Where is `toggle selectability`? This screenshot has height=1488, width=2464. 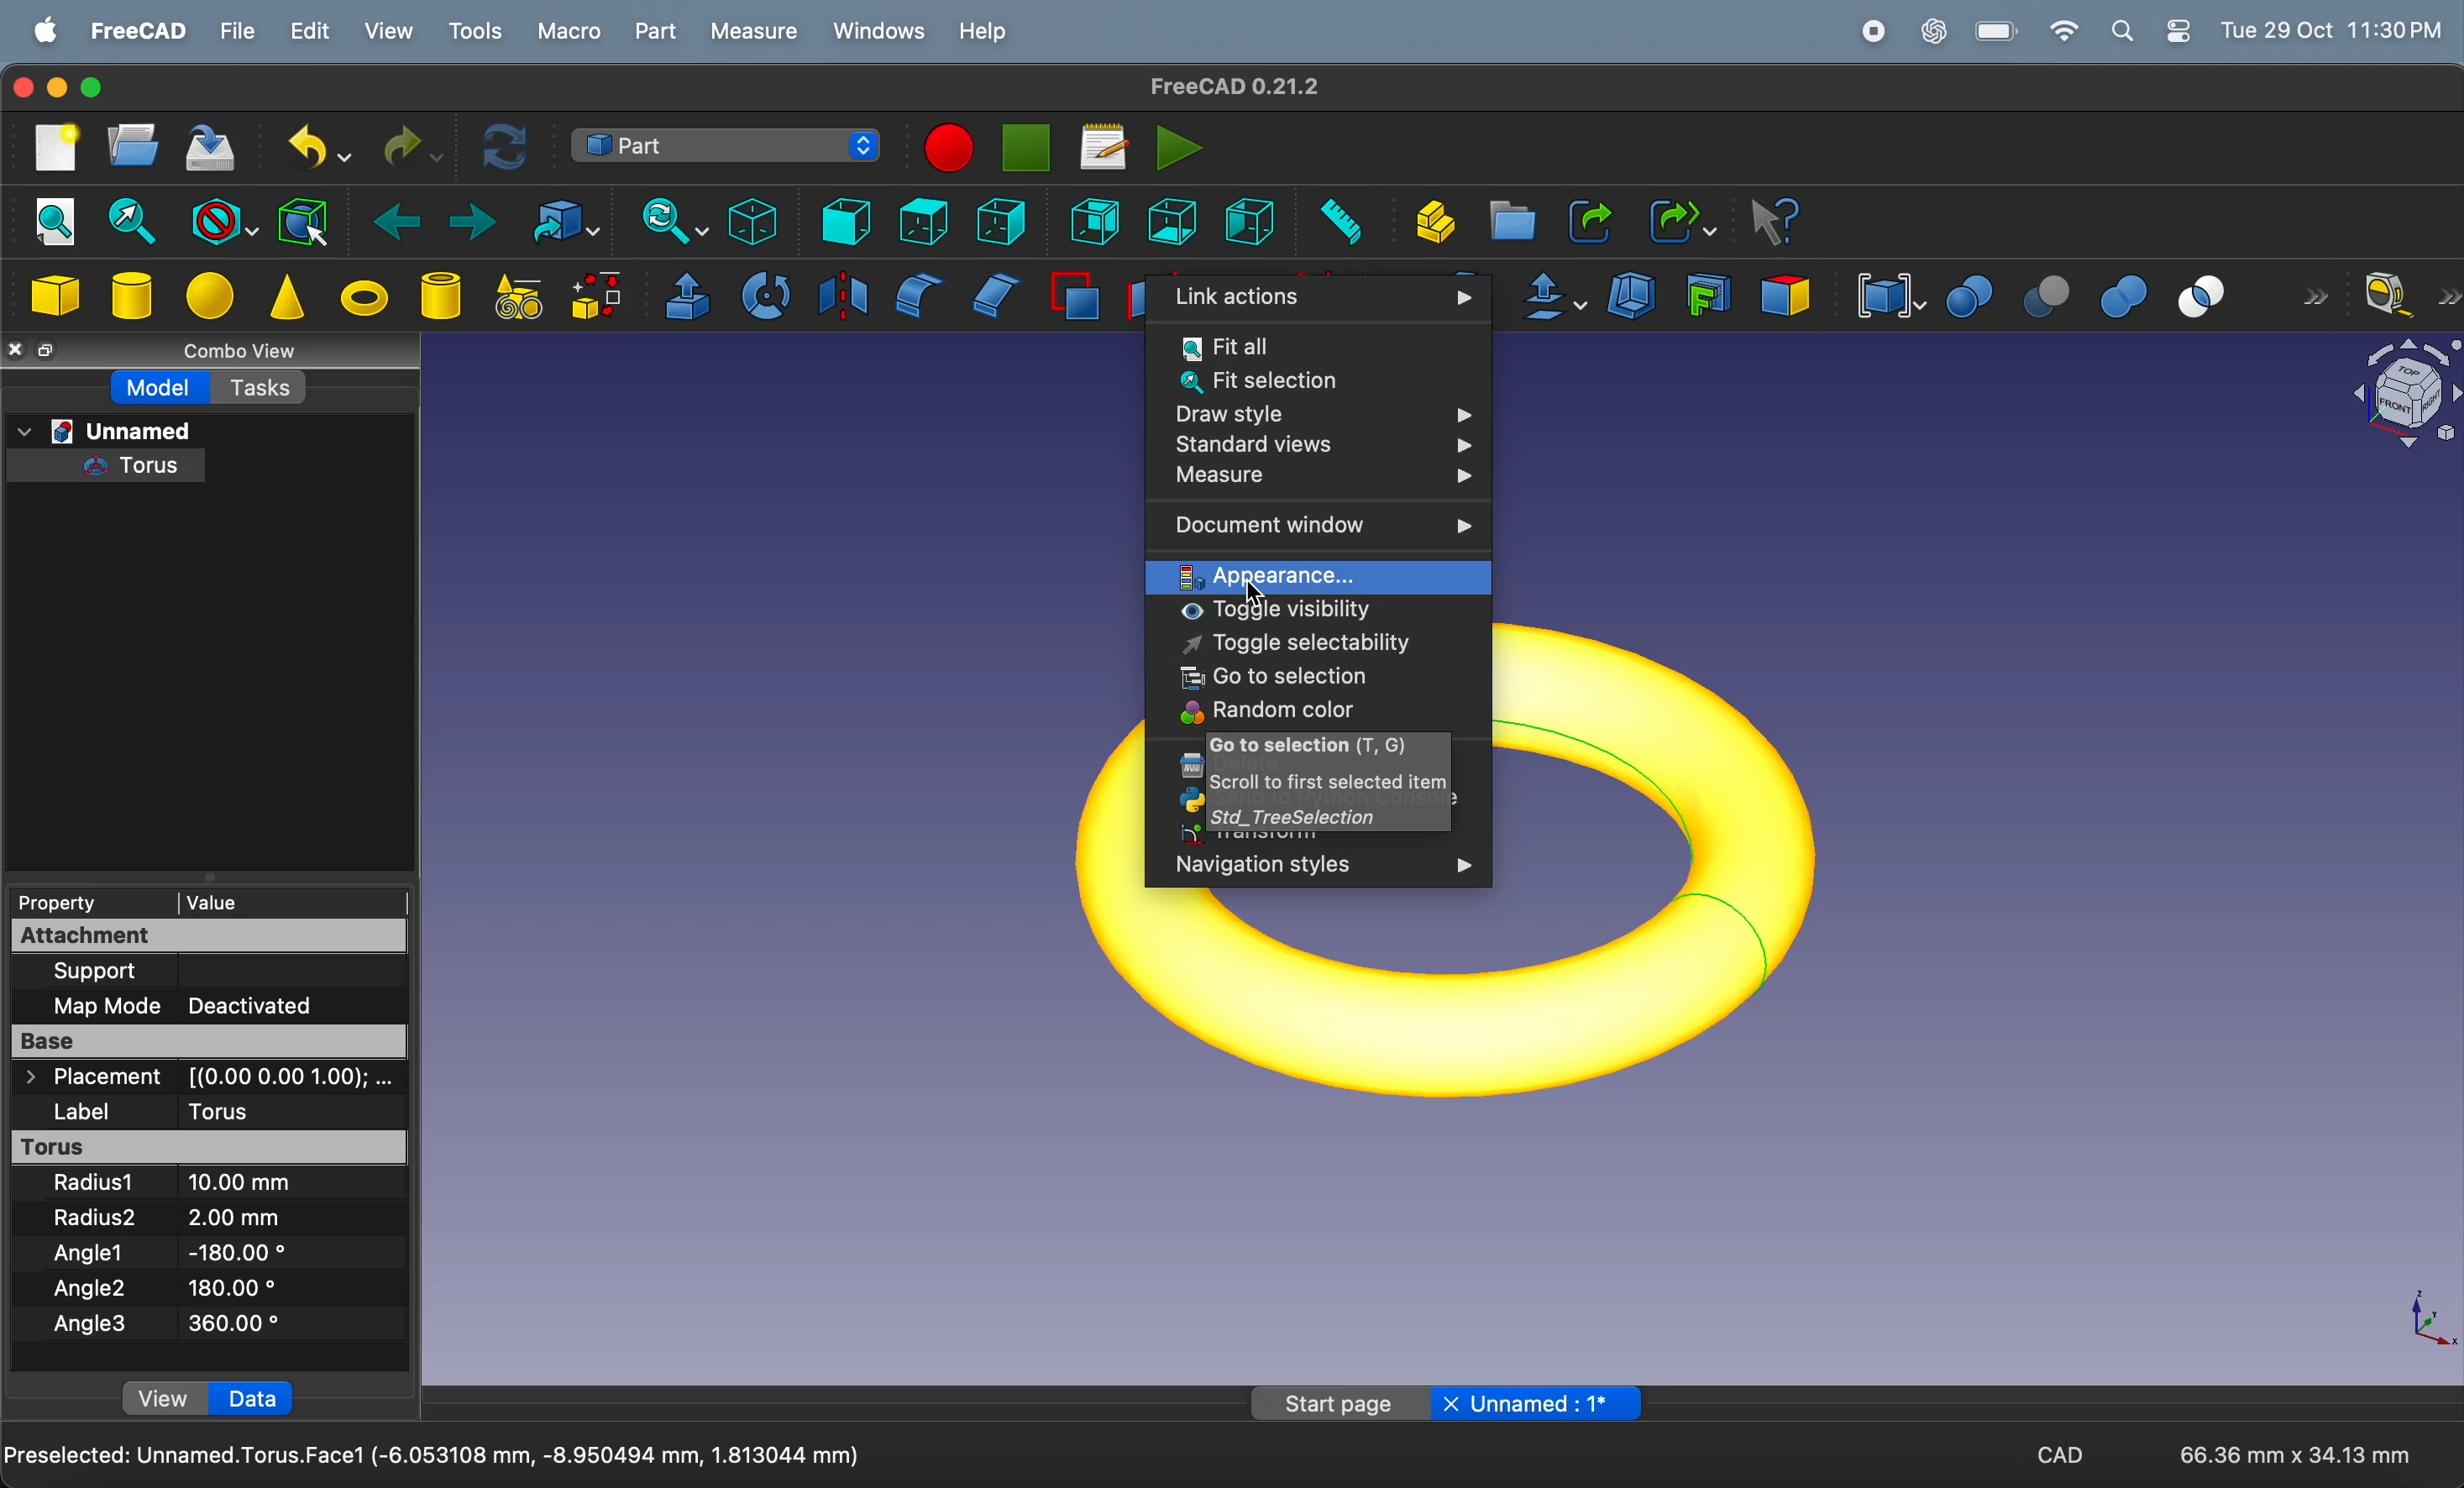
toggle selectability is located at coordinates (1306, 645).